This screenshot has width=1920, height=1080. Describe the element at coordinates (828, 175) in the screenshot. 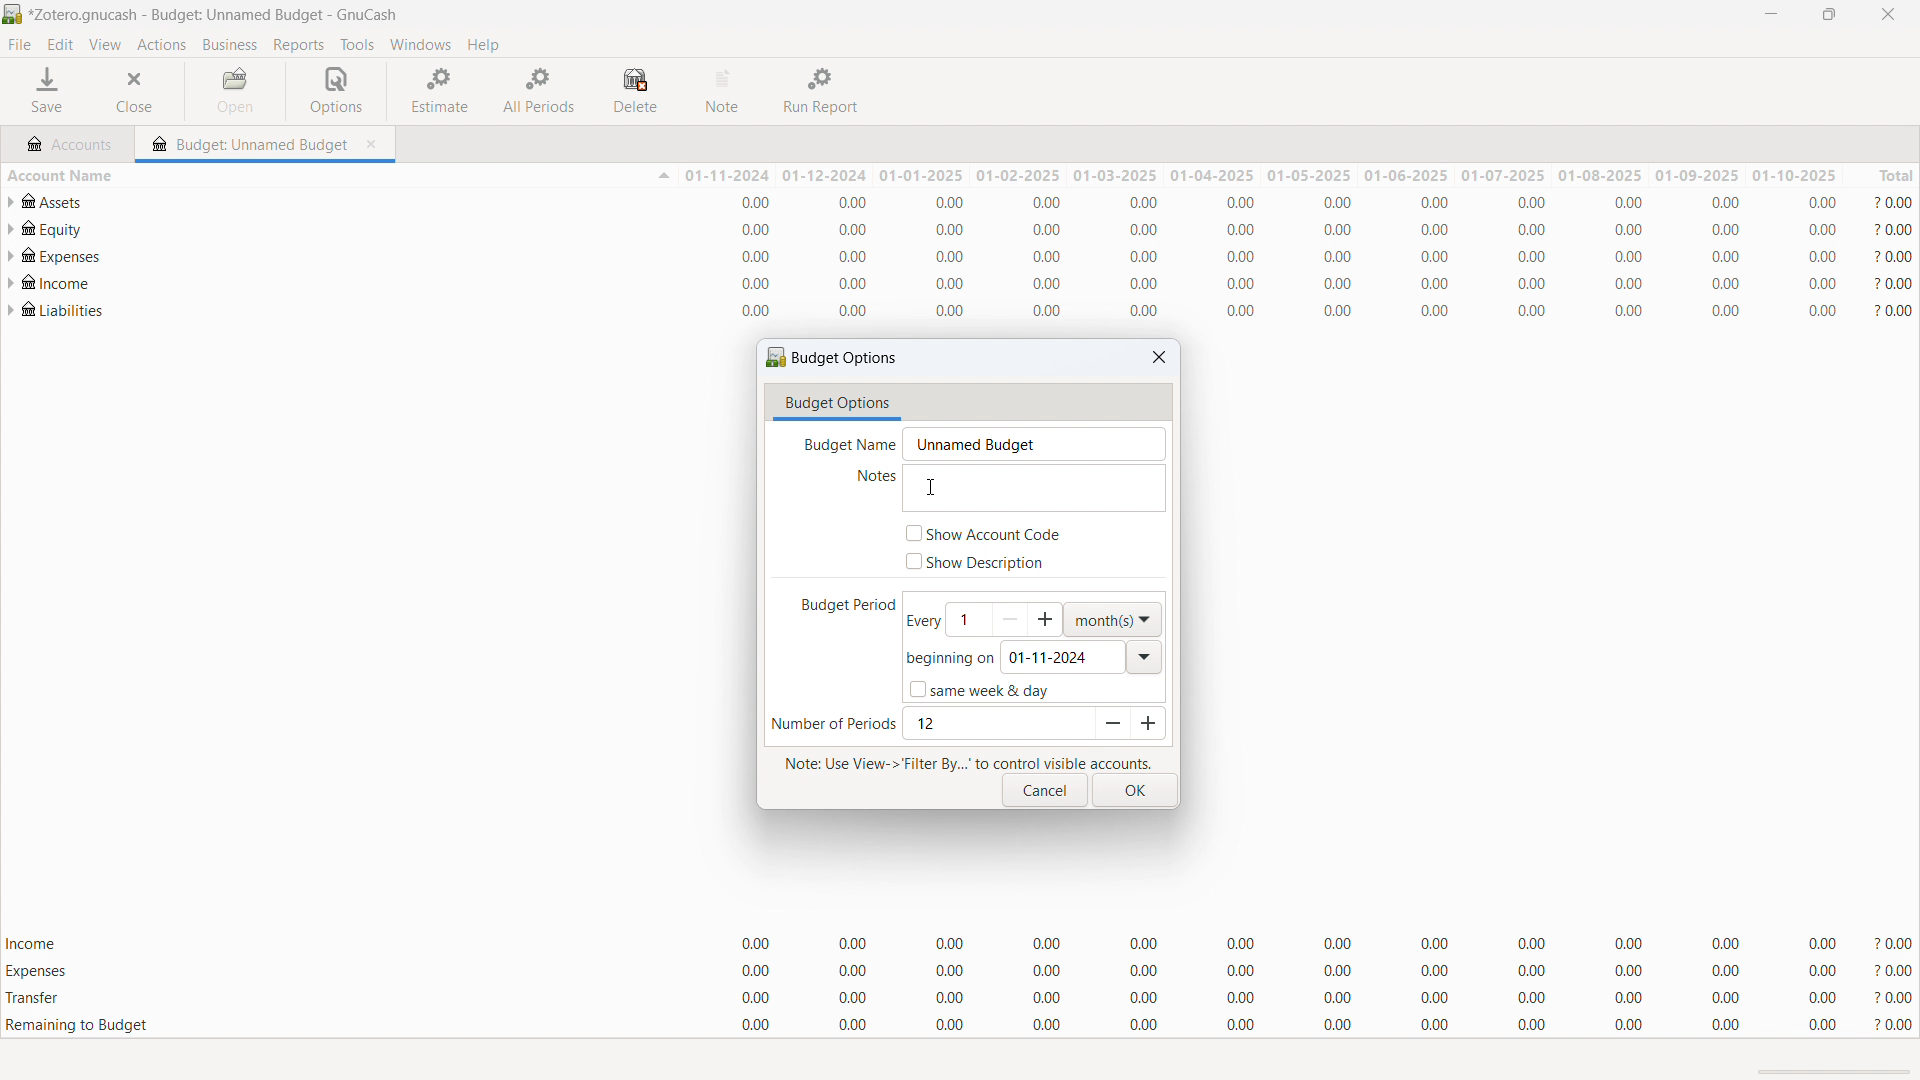

I see `01-12-2024` at that location.